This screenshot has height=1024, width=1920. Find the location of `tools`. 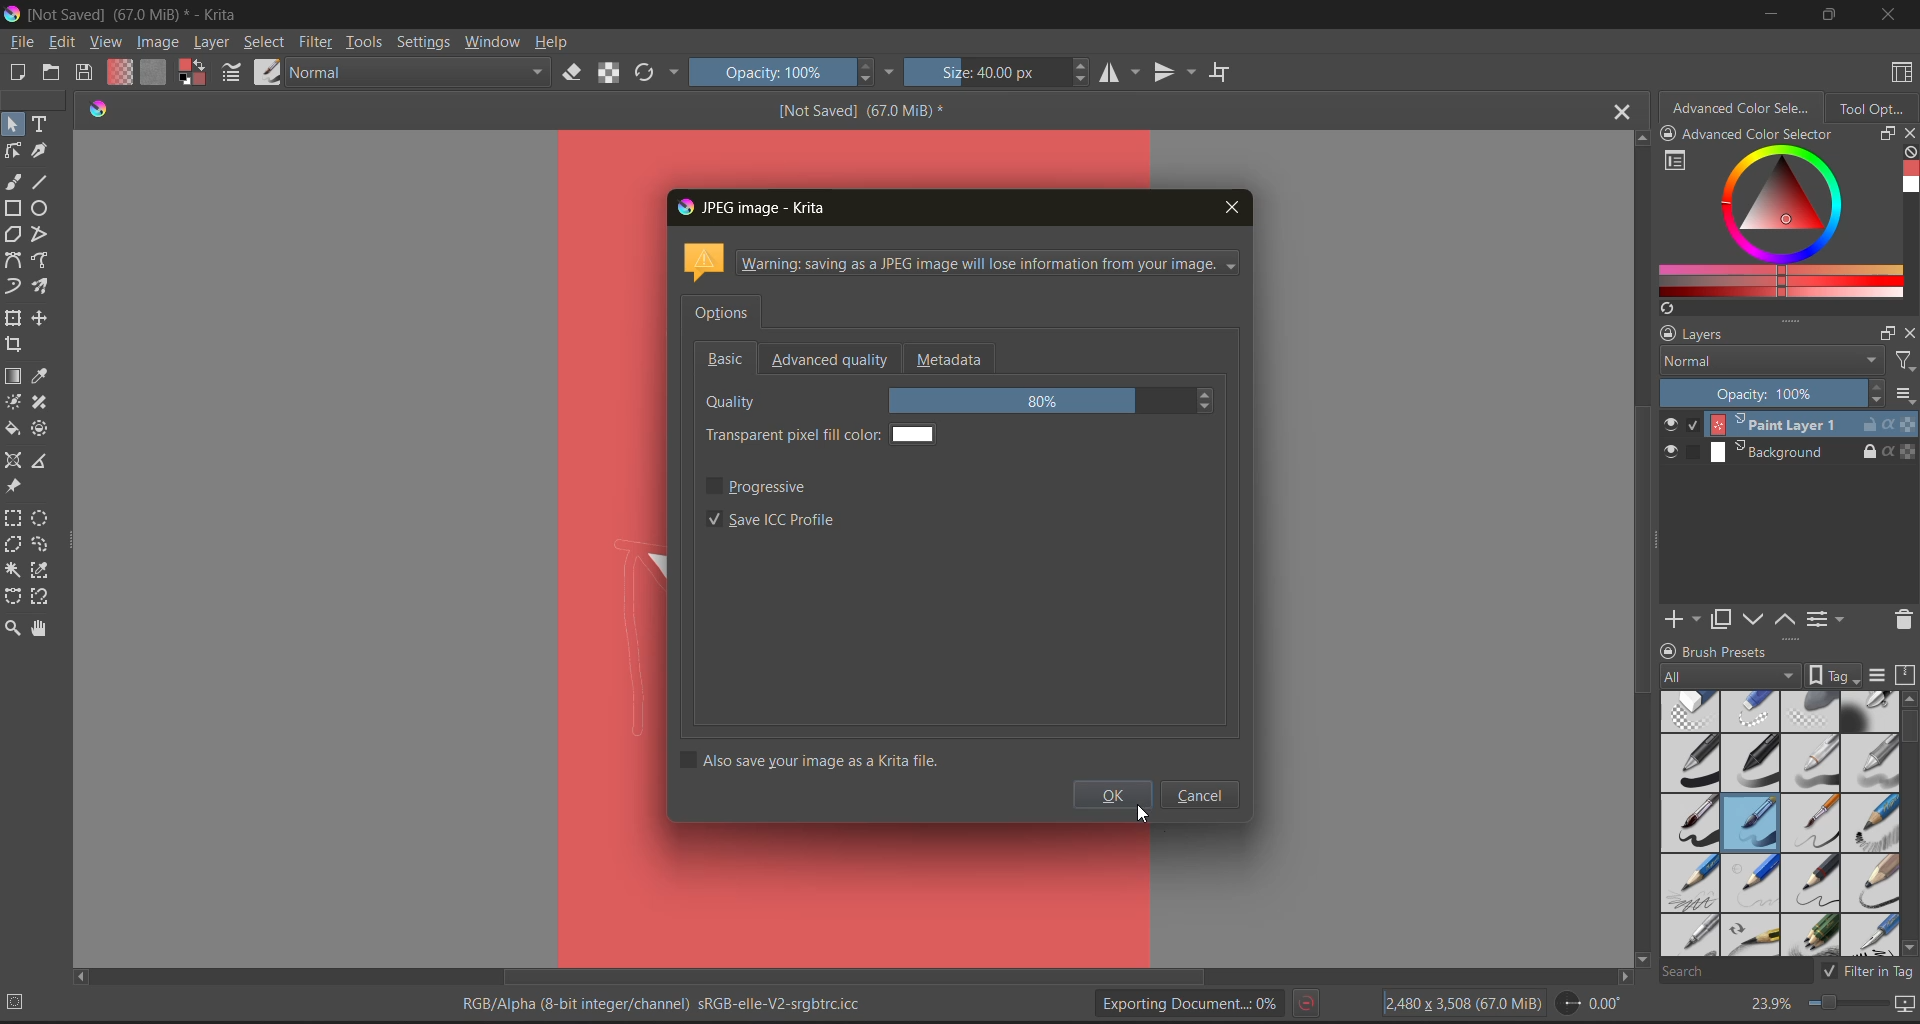

tools is located at coordinates (44, 319).